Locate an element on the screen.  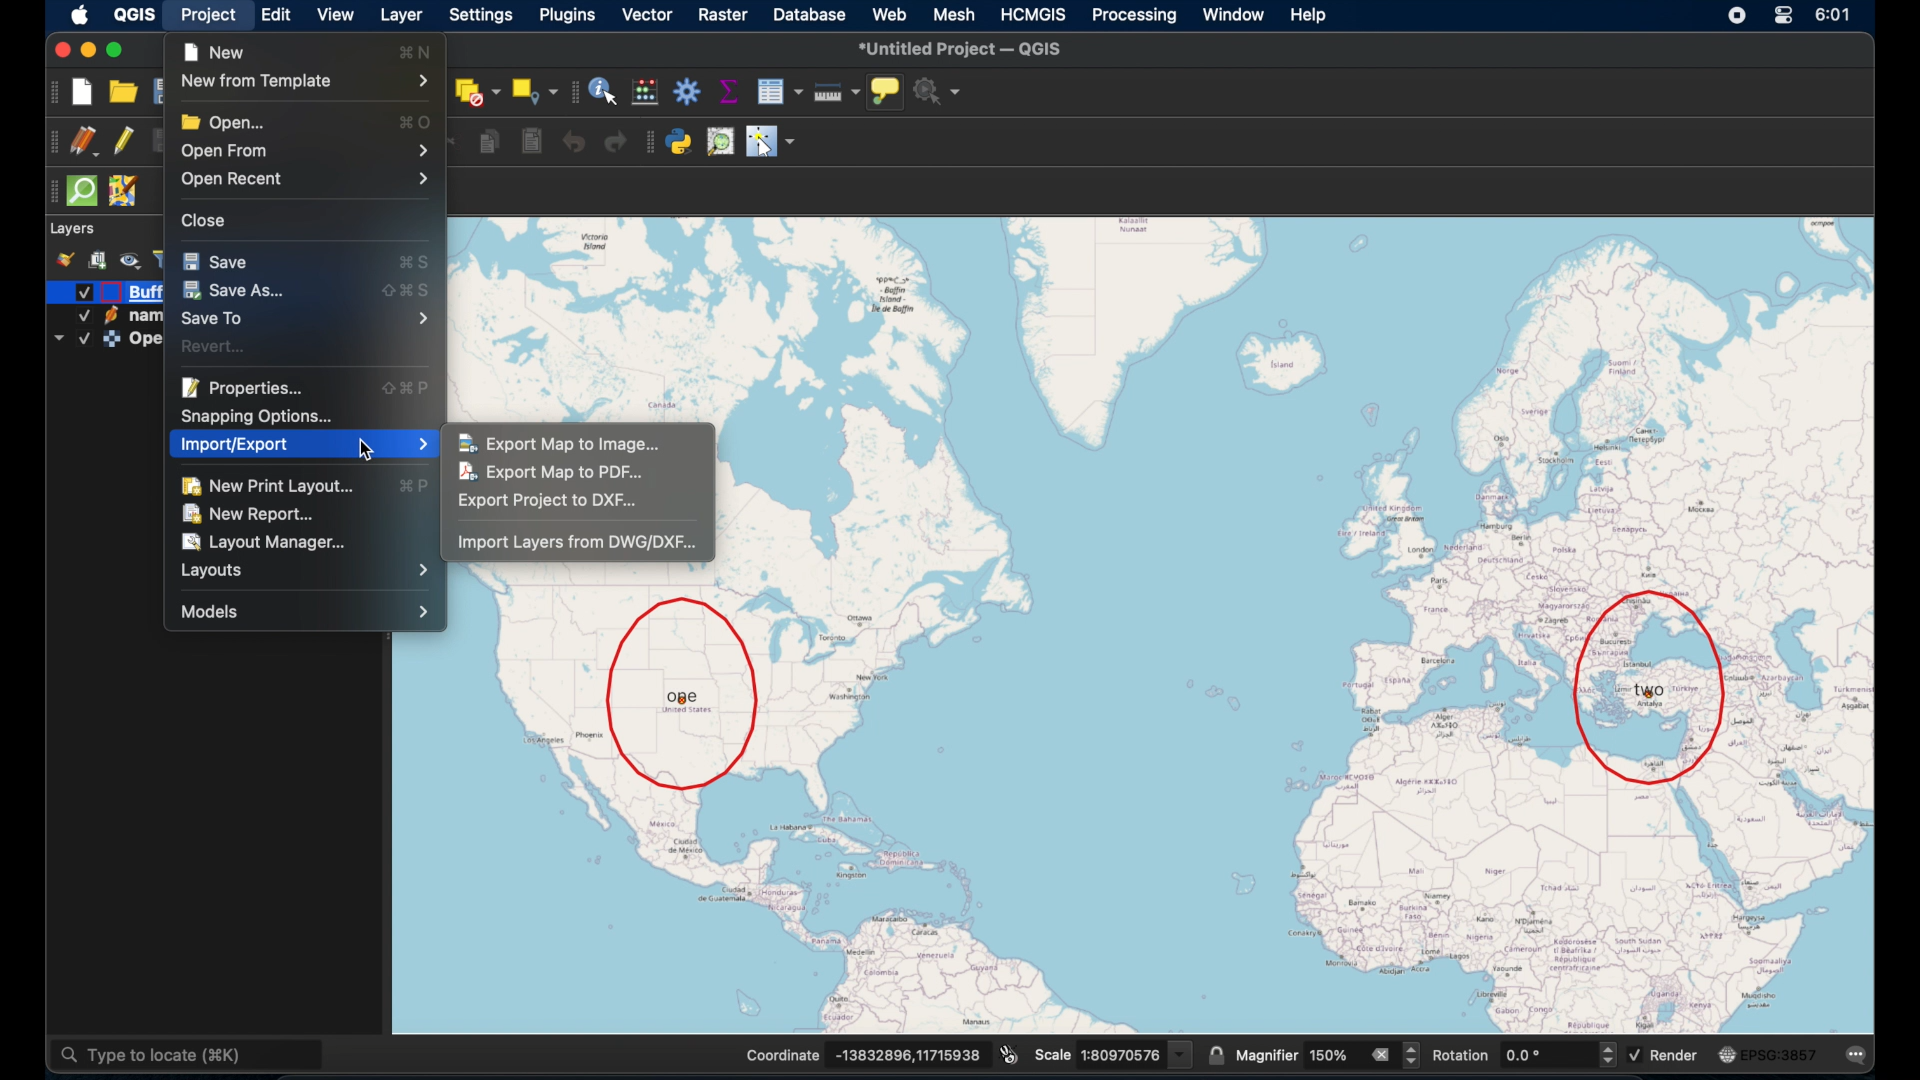
style manager is located at coordinates (67, 259).